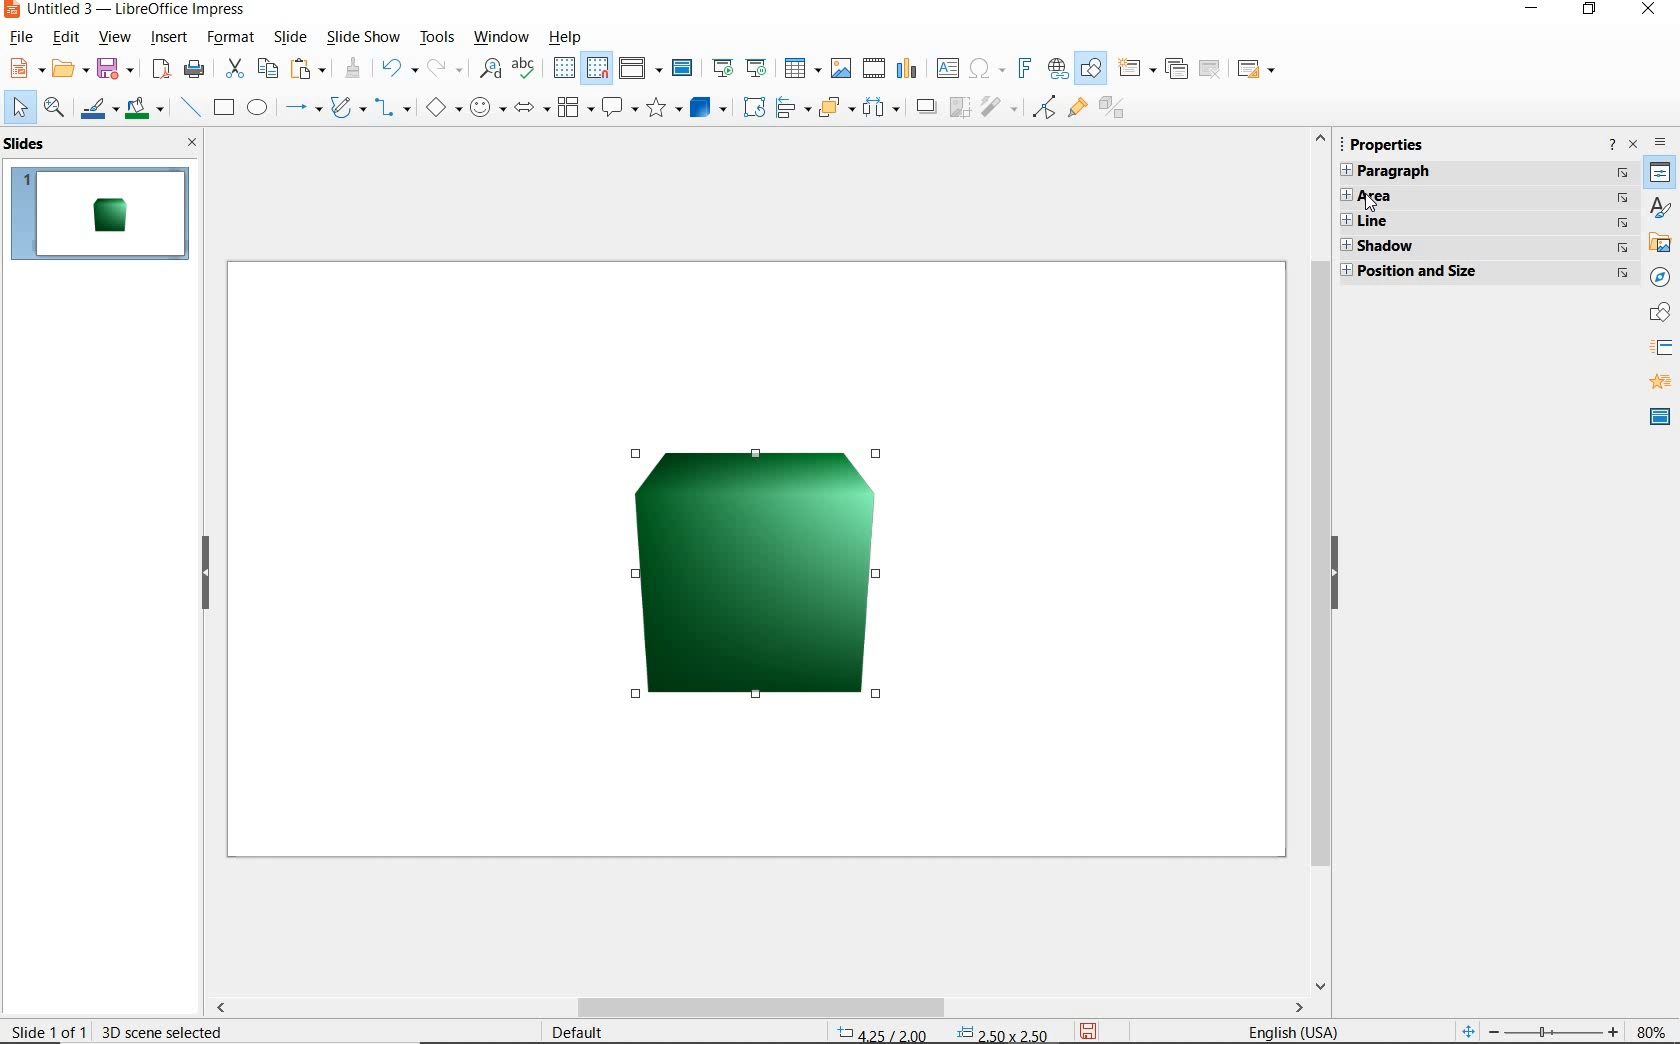 The image size is (1680, 1044). What do you see at coordinates (1662, 352) in the screenshot?
I see `SSLIDE TRANSITION` at bounding box center [1662, 352].